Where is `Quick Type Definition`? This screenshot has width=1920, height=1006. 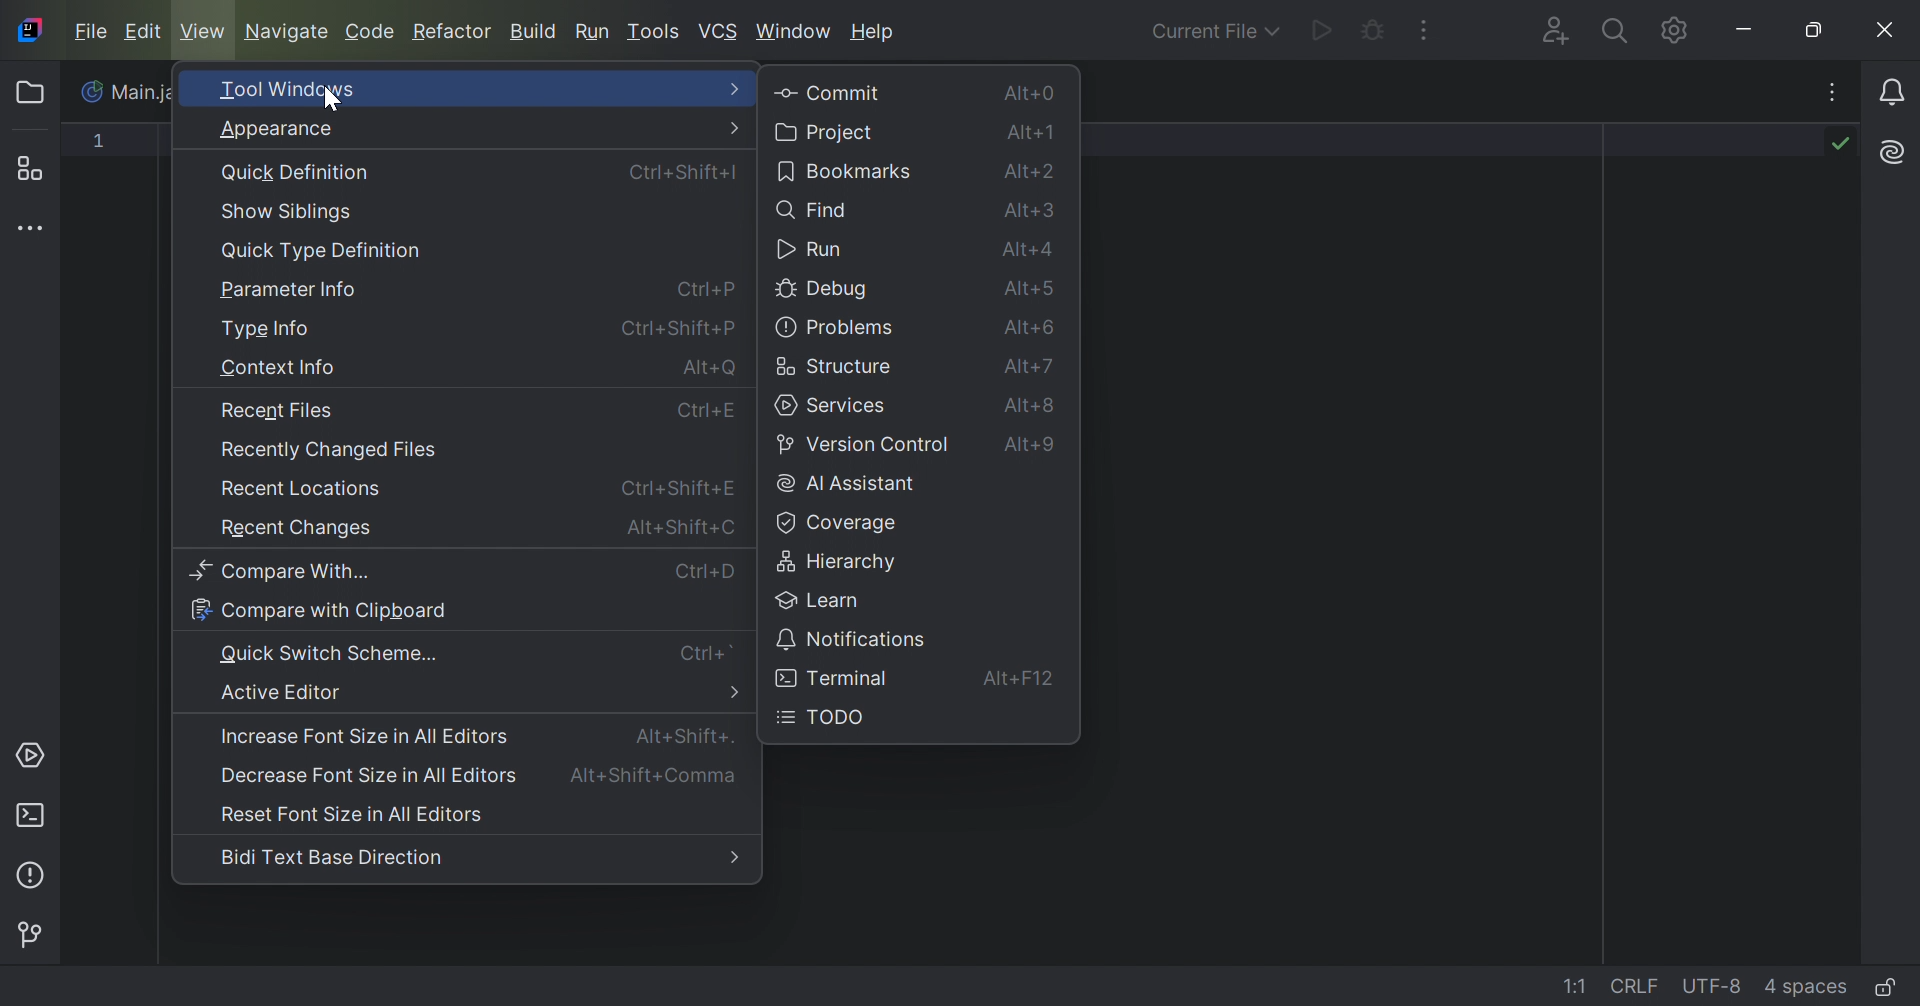 Quick Type Definition is located at coordinates (321, 251).